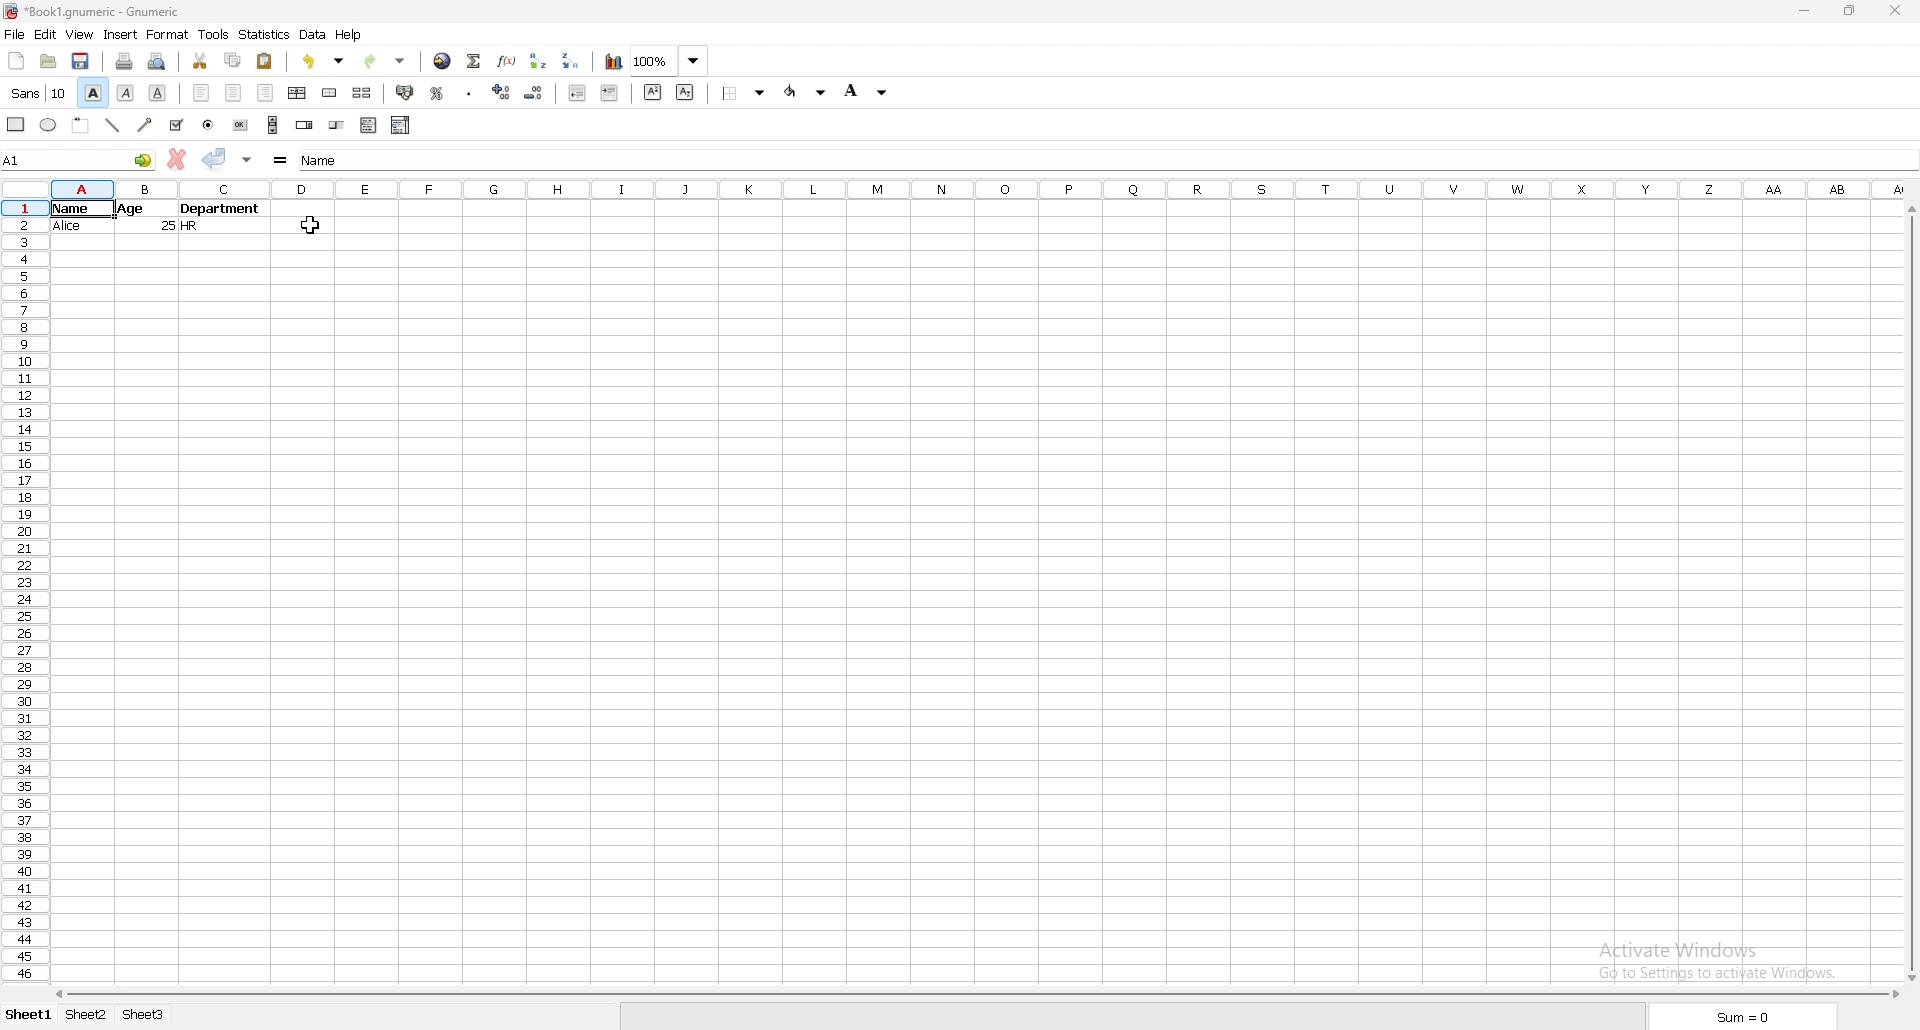 This screenshot has height=1030, width=1920. What do you see at coordinates (981, 189) in the screenshot?
I see `column` at bounding box center [981, 189].